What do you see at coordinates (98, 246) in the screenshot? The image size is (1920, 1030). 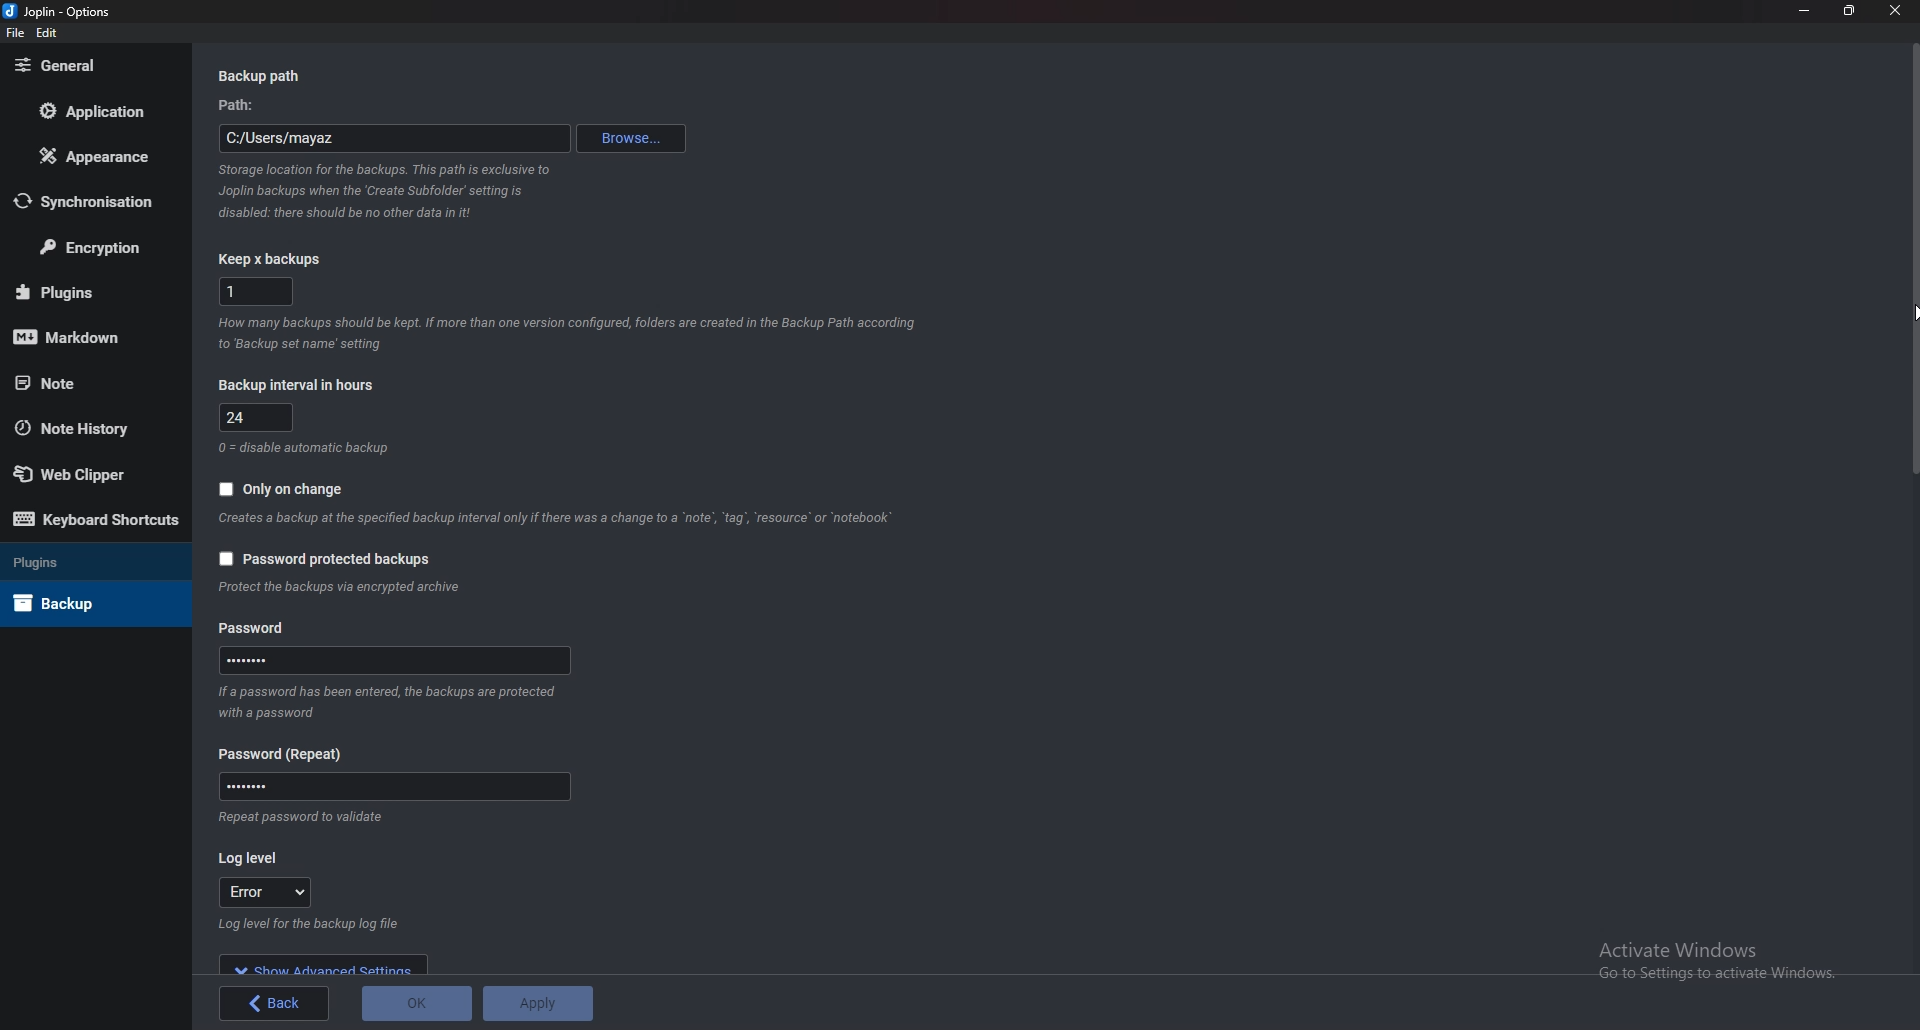 I see `Encryption` at bounding box center [98, 246].